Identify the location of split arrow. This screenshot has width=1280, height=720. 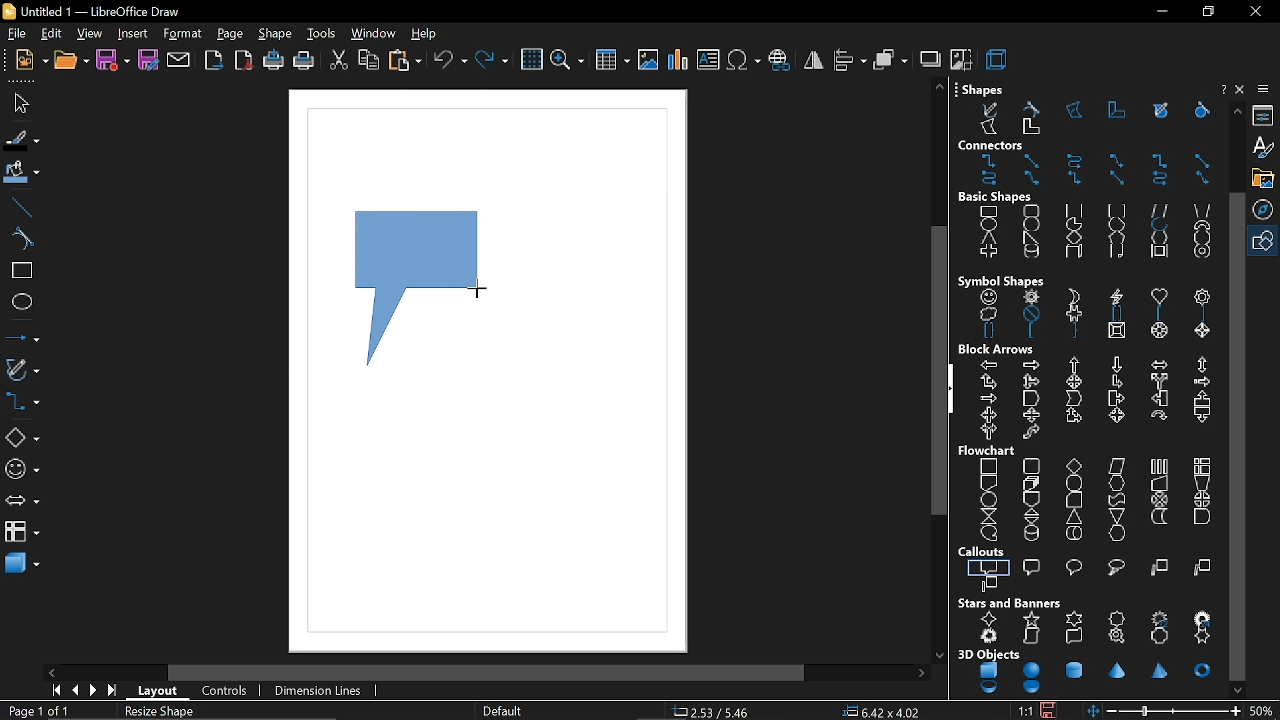
(1159, 382).